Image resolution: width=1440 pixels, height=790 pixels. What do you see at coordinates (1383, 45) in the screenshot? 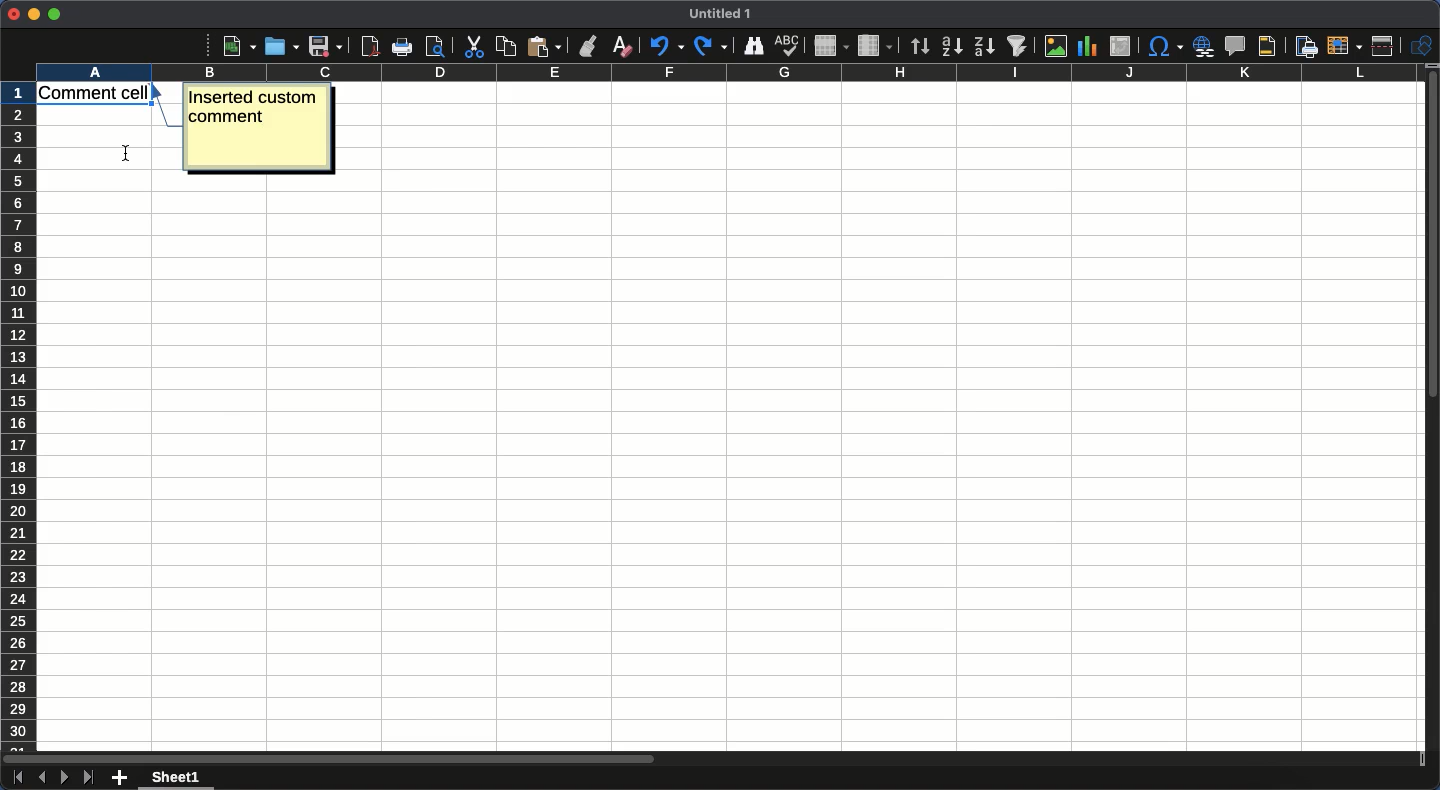
I see `Split window` at bounding box center [1383, 45].